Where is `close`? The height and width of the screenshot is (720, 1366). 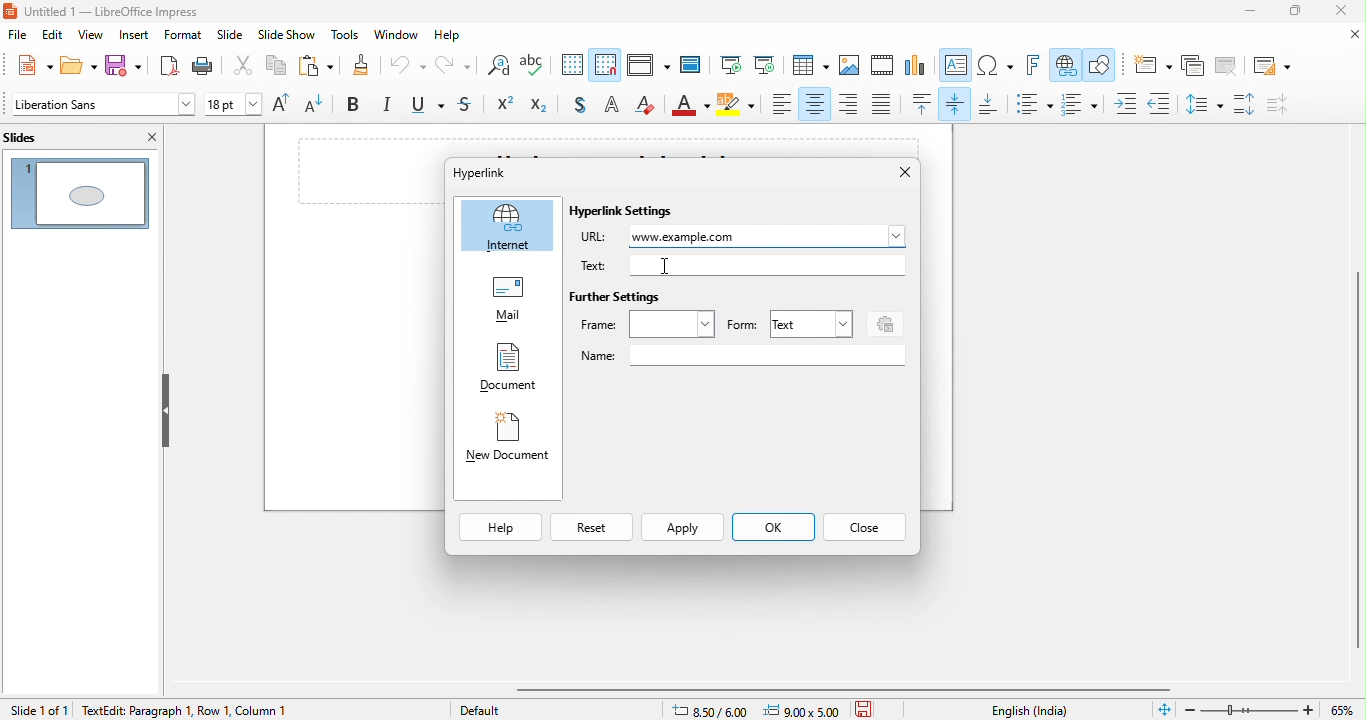 close is located at coordinates (1349, 35).